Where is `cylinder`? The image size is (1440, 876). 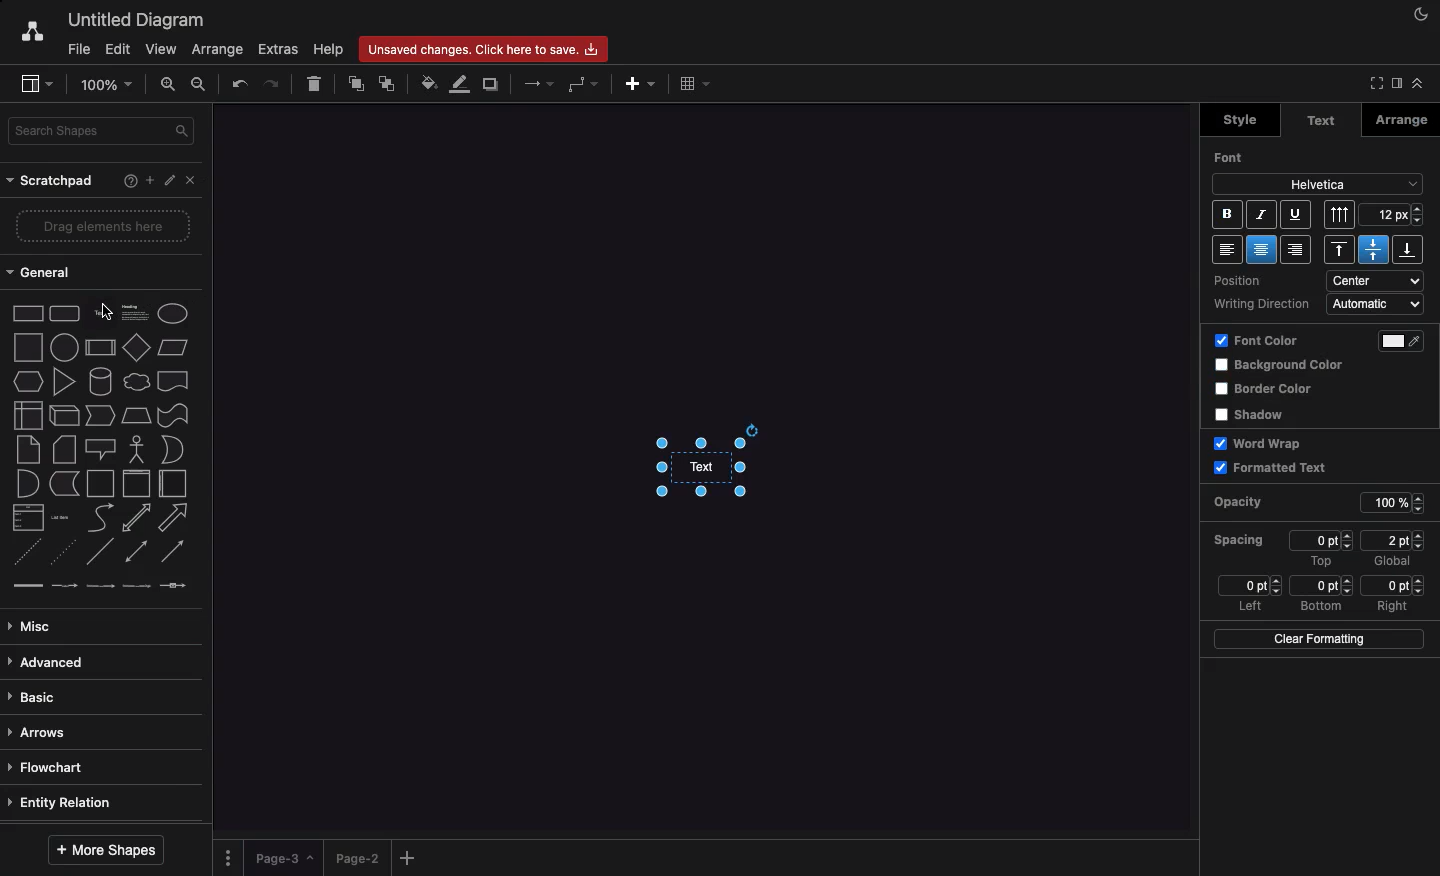
cylinder is located at coordinates (101, 381).